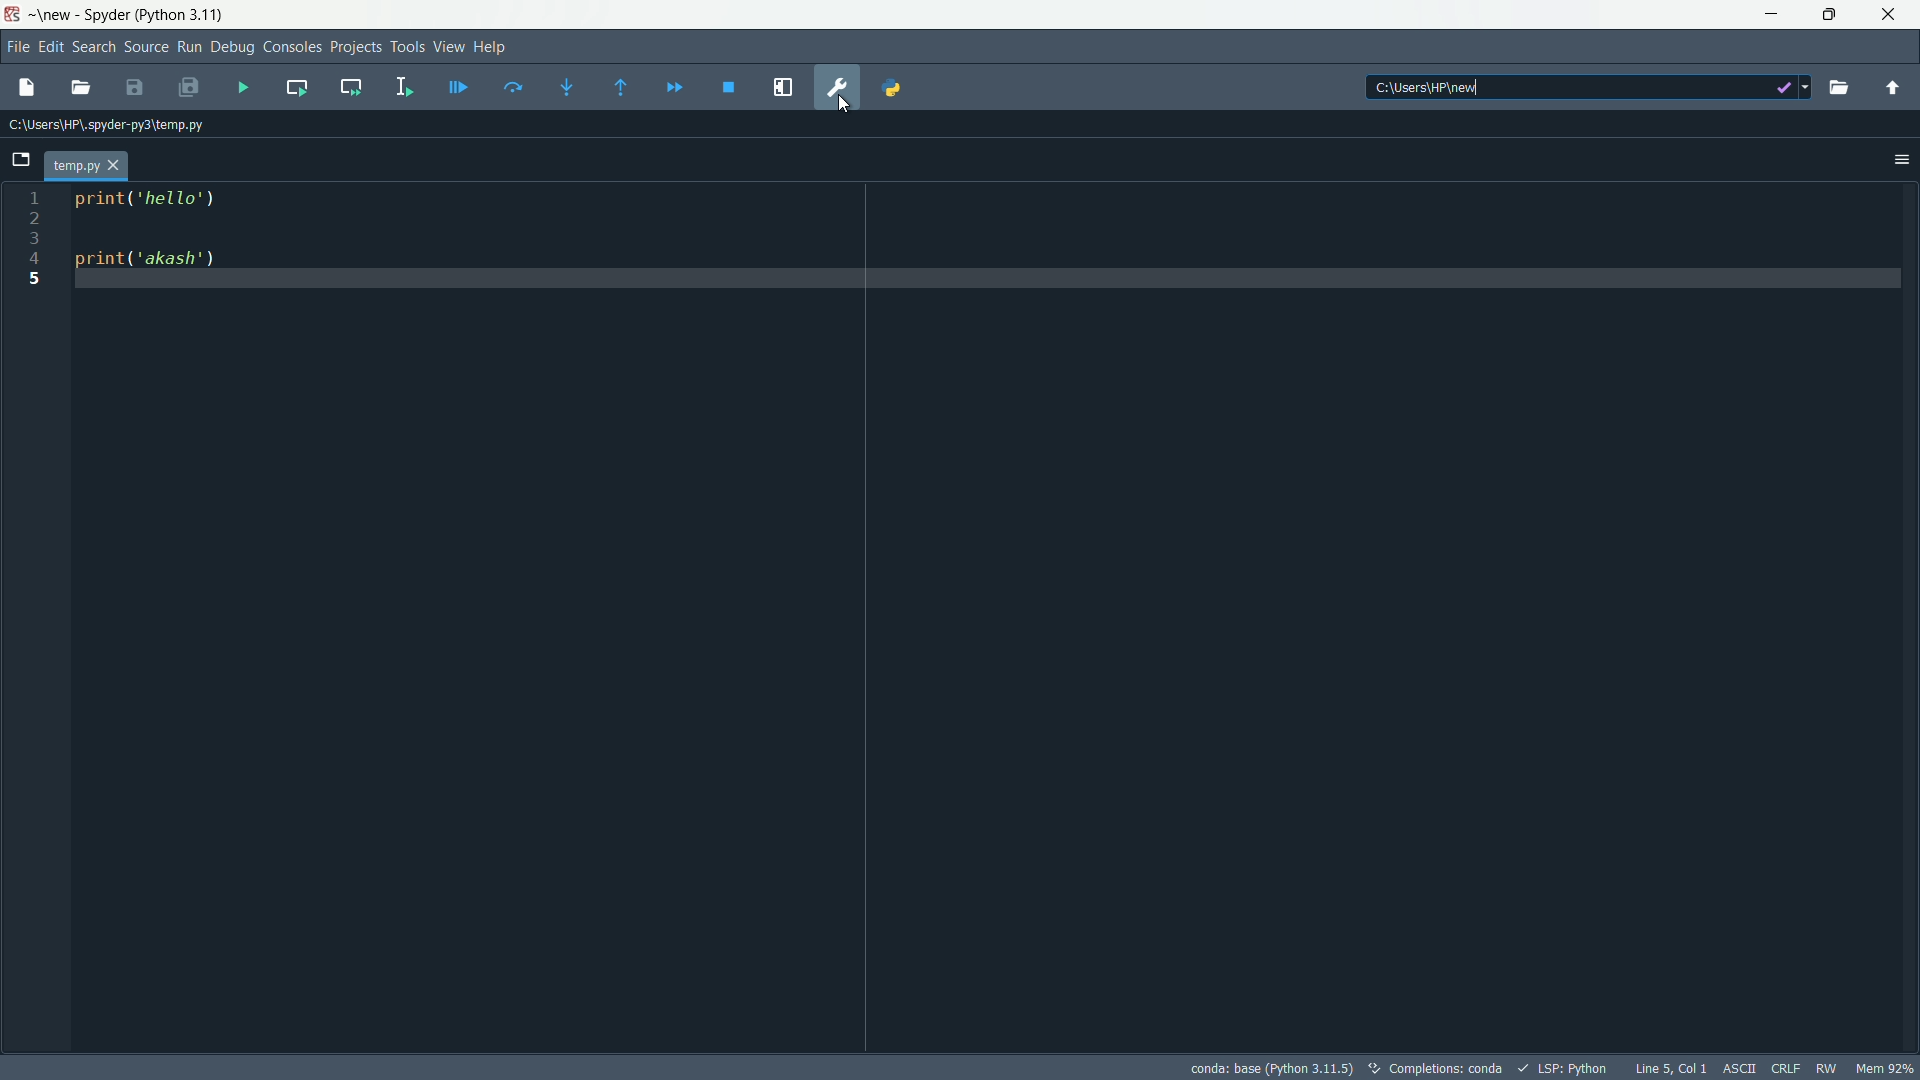 This screenshot has width=1920, height=1080. I want to click on continue execution until next function, so click(673, 90).